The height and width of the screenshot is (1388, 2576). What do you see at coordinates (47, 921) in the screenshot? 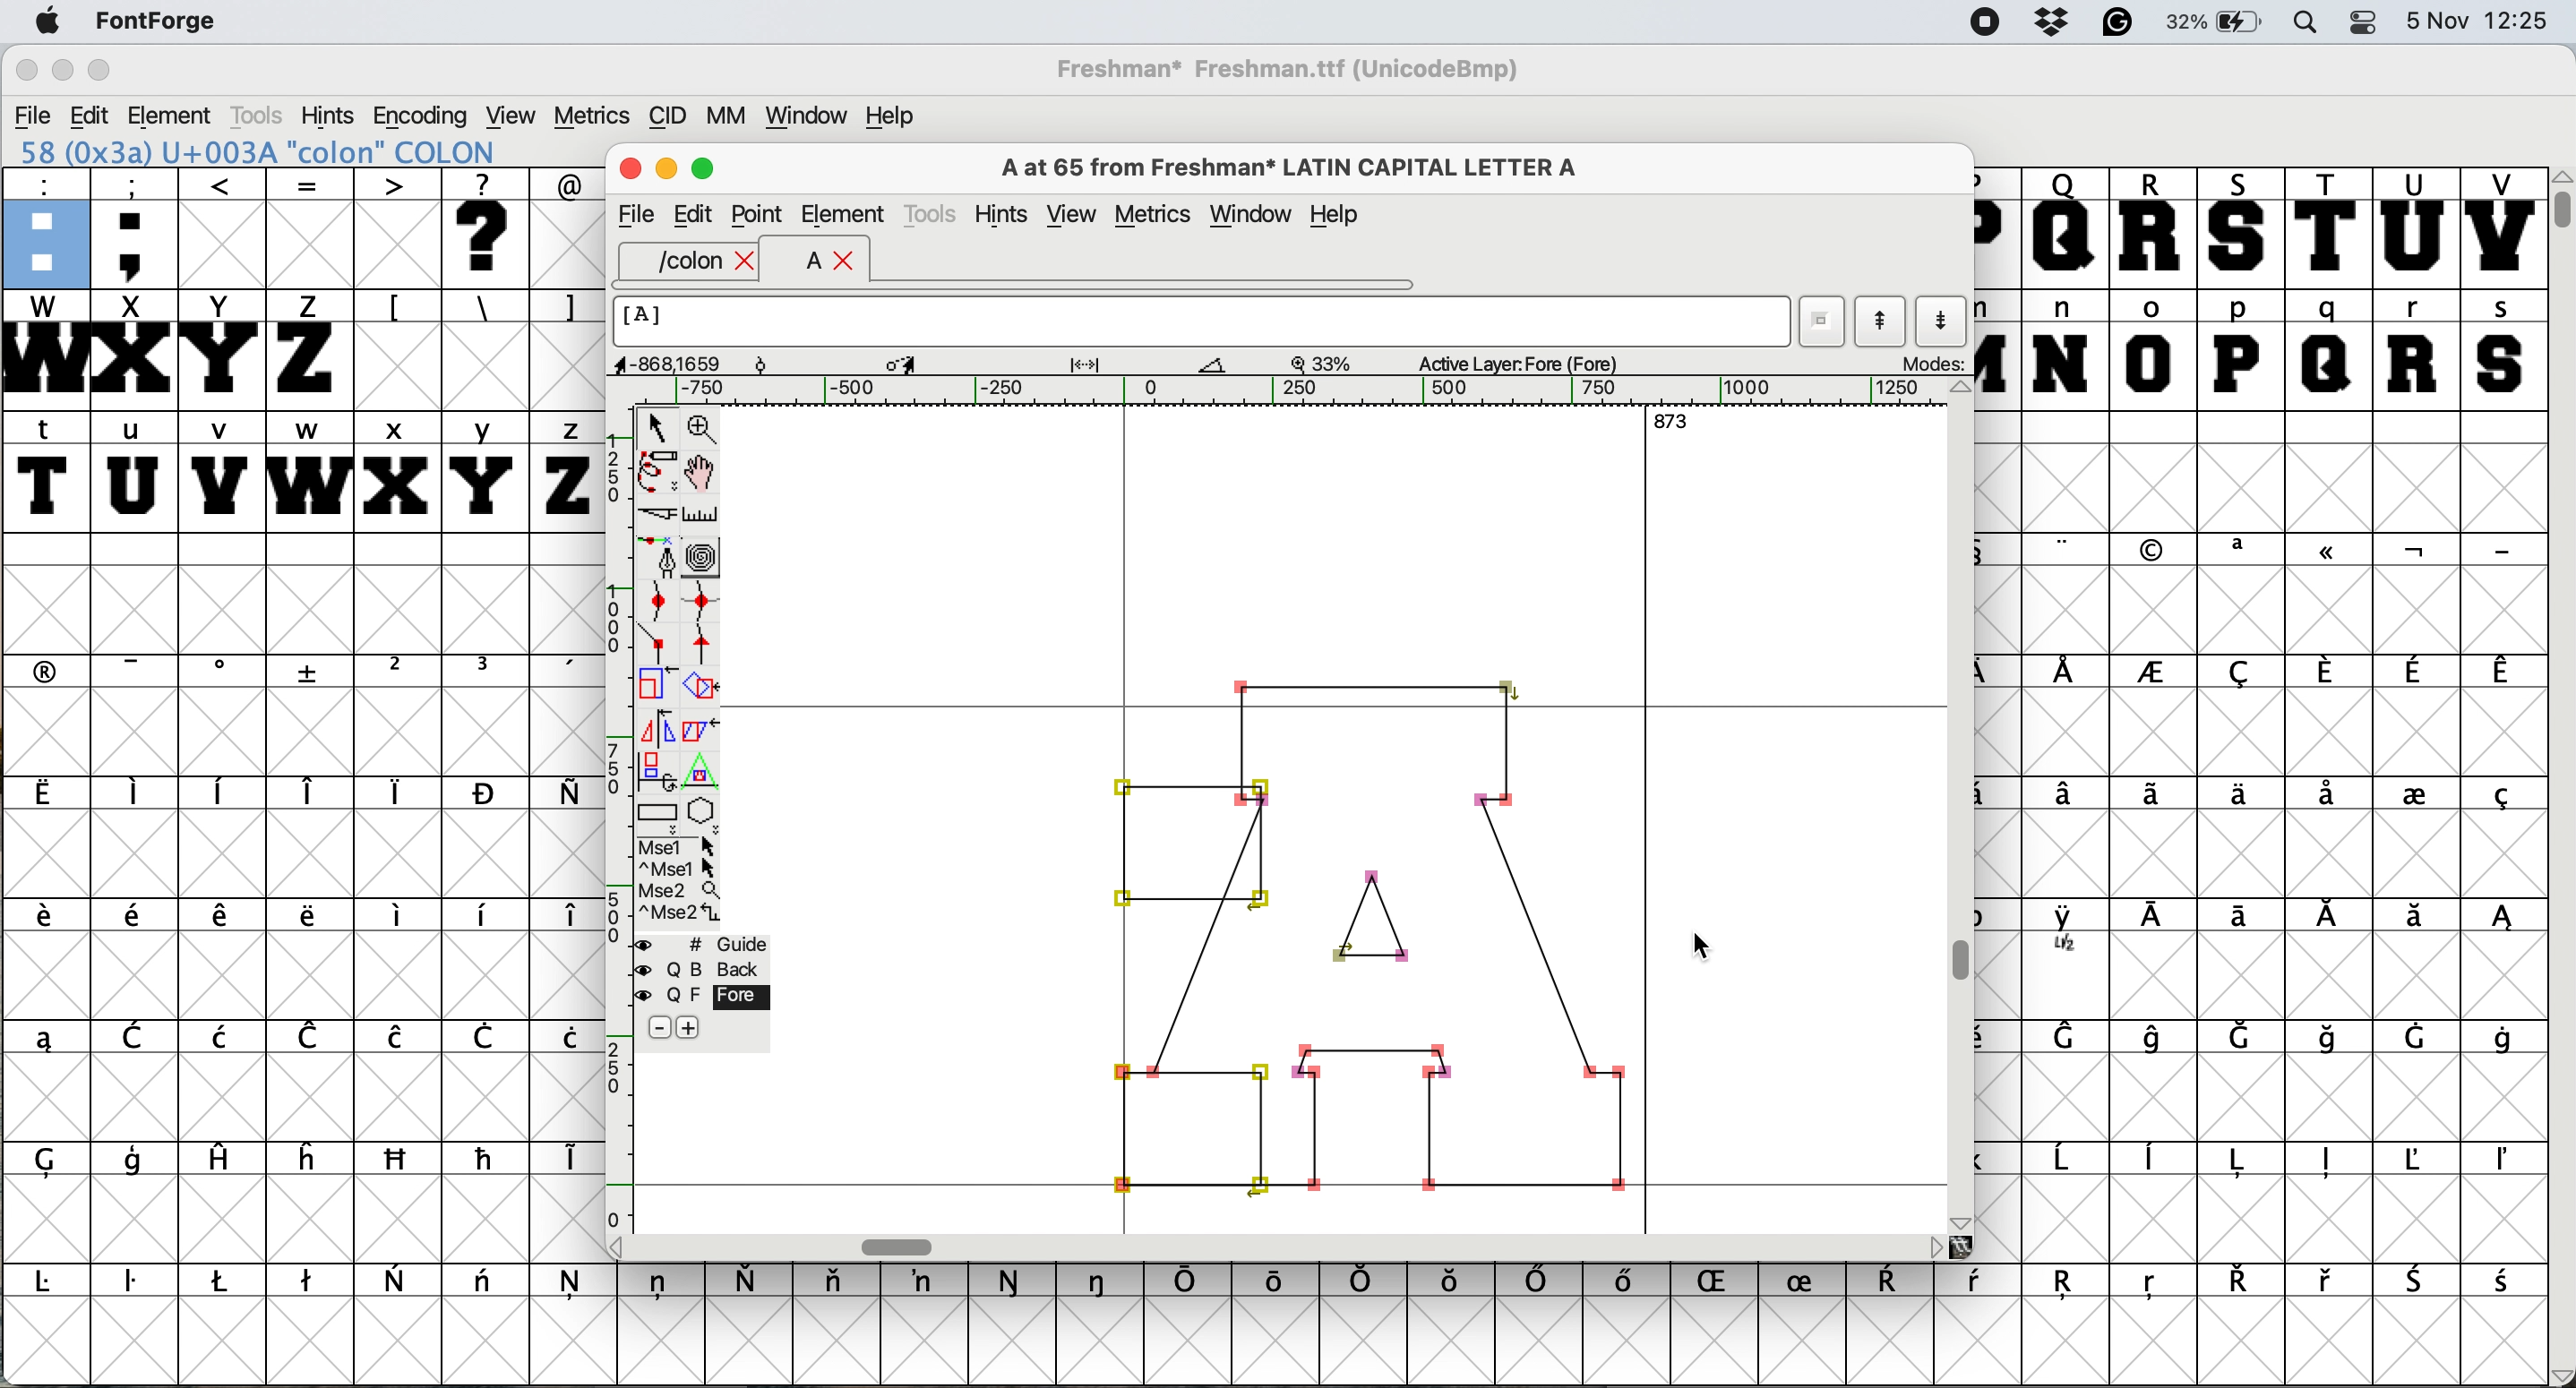
I see `symbol` at bounding box center [47, 921].